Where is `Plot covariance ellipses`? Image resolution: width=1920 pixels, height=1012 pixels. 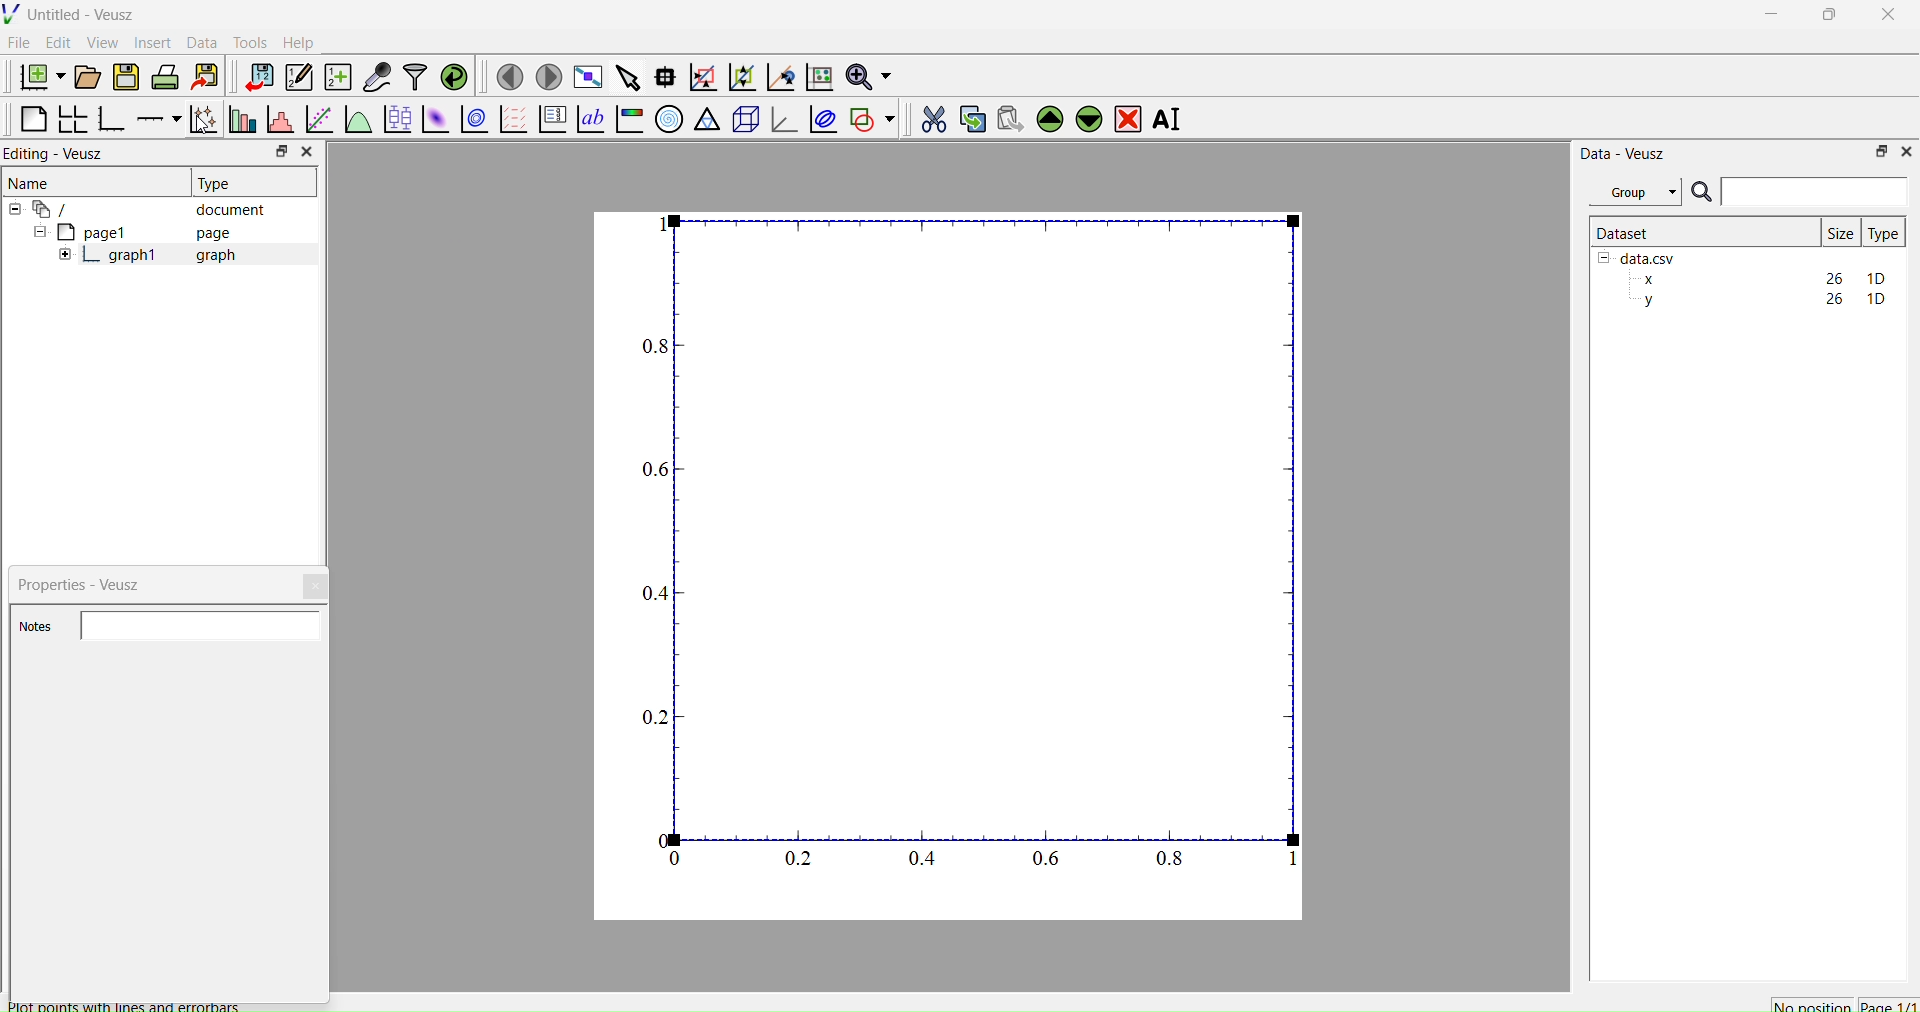 Plot covariance ellipses is located at coordinates (821, 118).